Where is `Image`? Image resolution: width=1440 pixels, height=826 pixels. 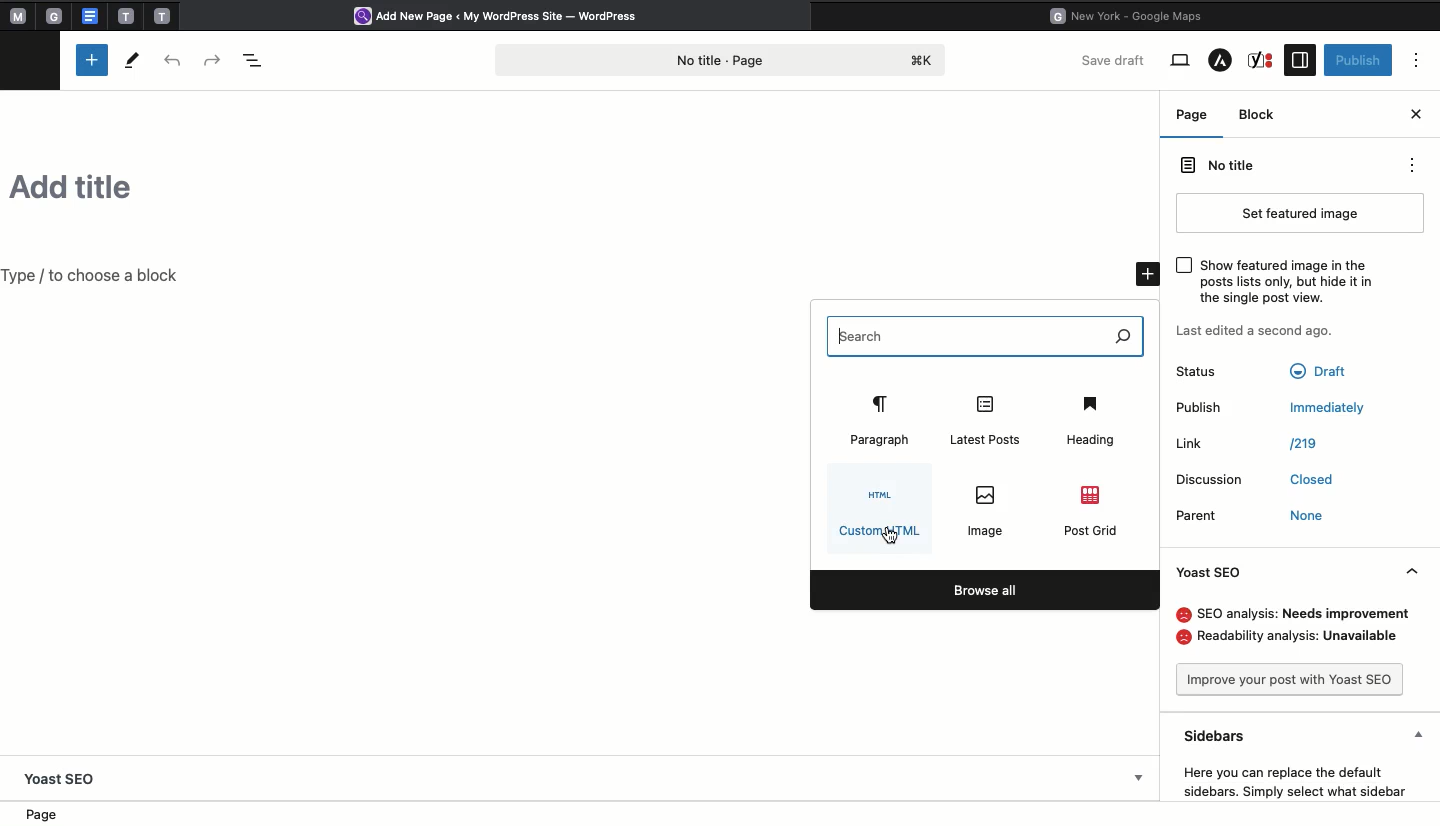 Image is located at coordinates (989, 510).